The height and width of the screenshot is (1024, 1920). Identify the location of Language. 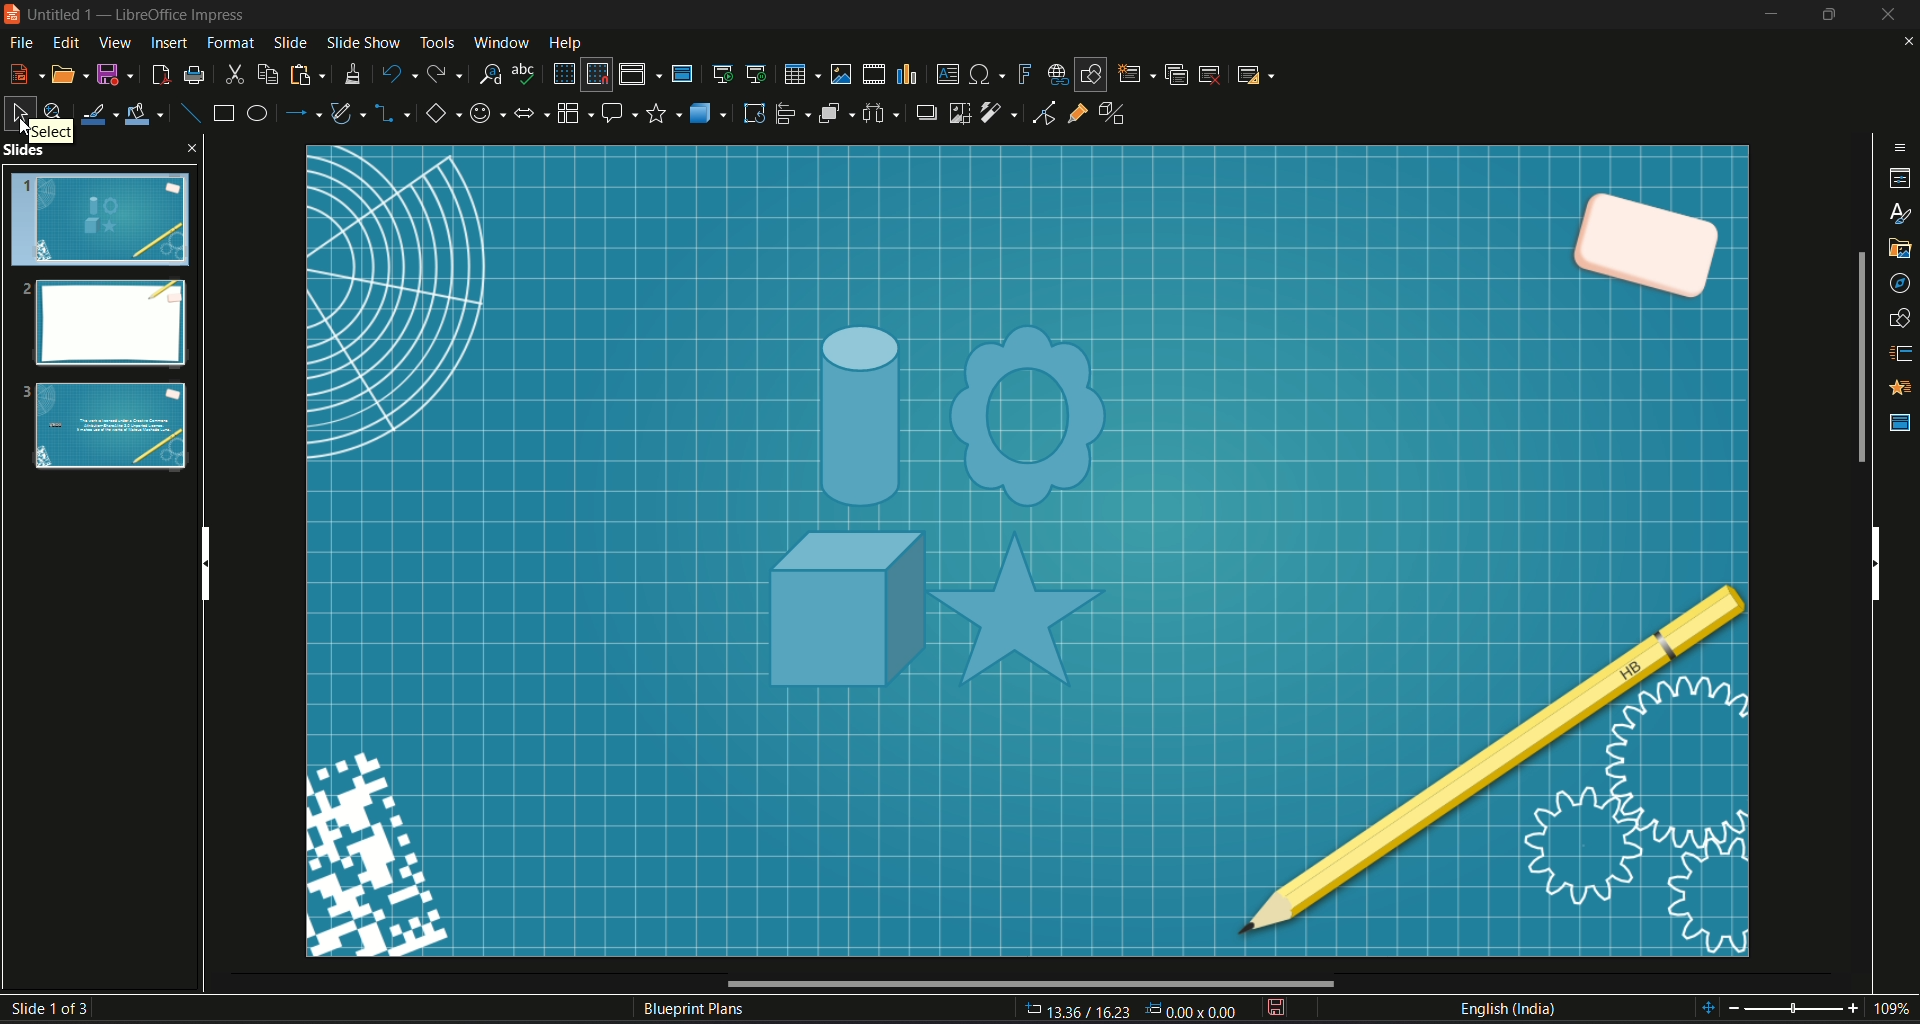
(1507, 1009).